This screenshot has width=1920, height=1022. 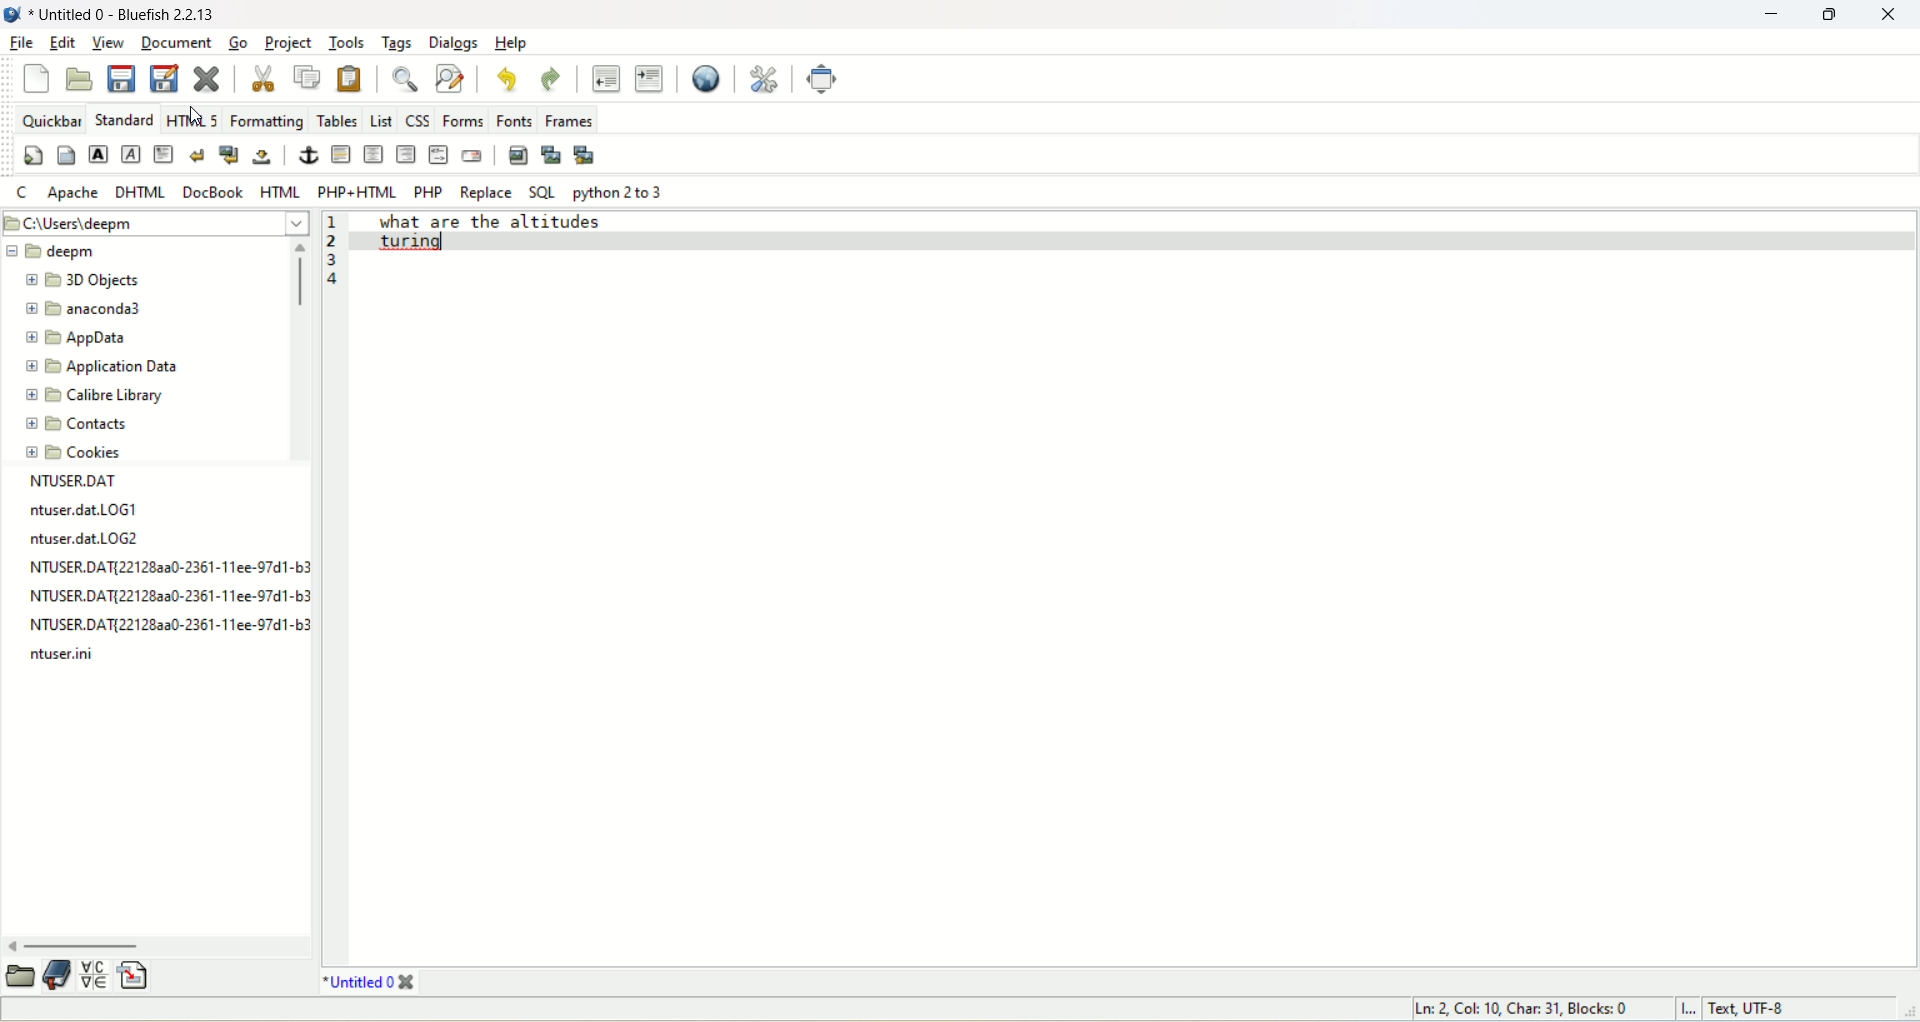 I want to click on copy, so click(x=309, y=76).